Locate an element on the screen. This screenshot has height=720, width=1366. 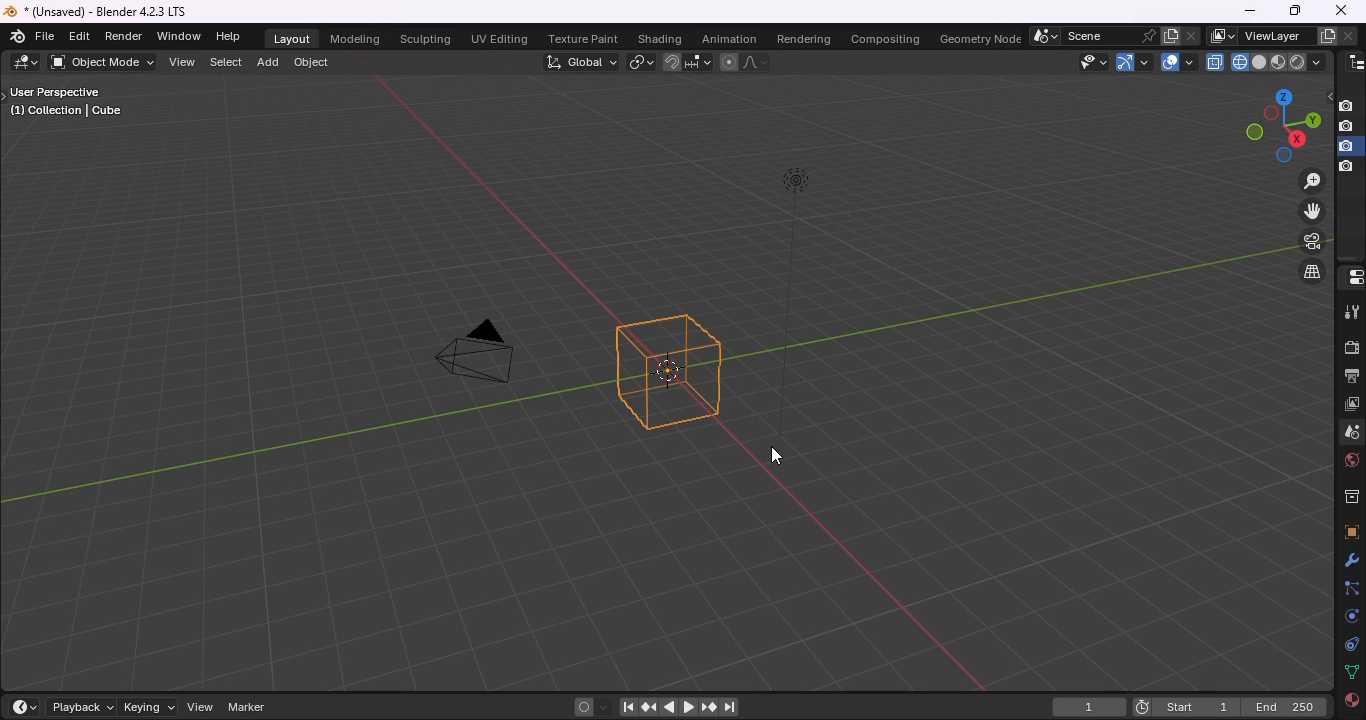
snap is located at coordinates (674, 62).